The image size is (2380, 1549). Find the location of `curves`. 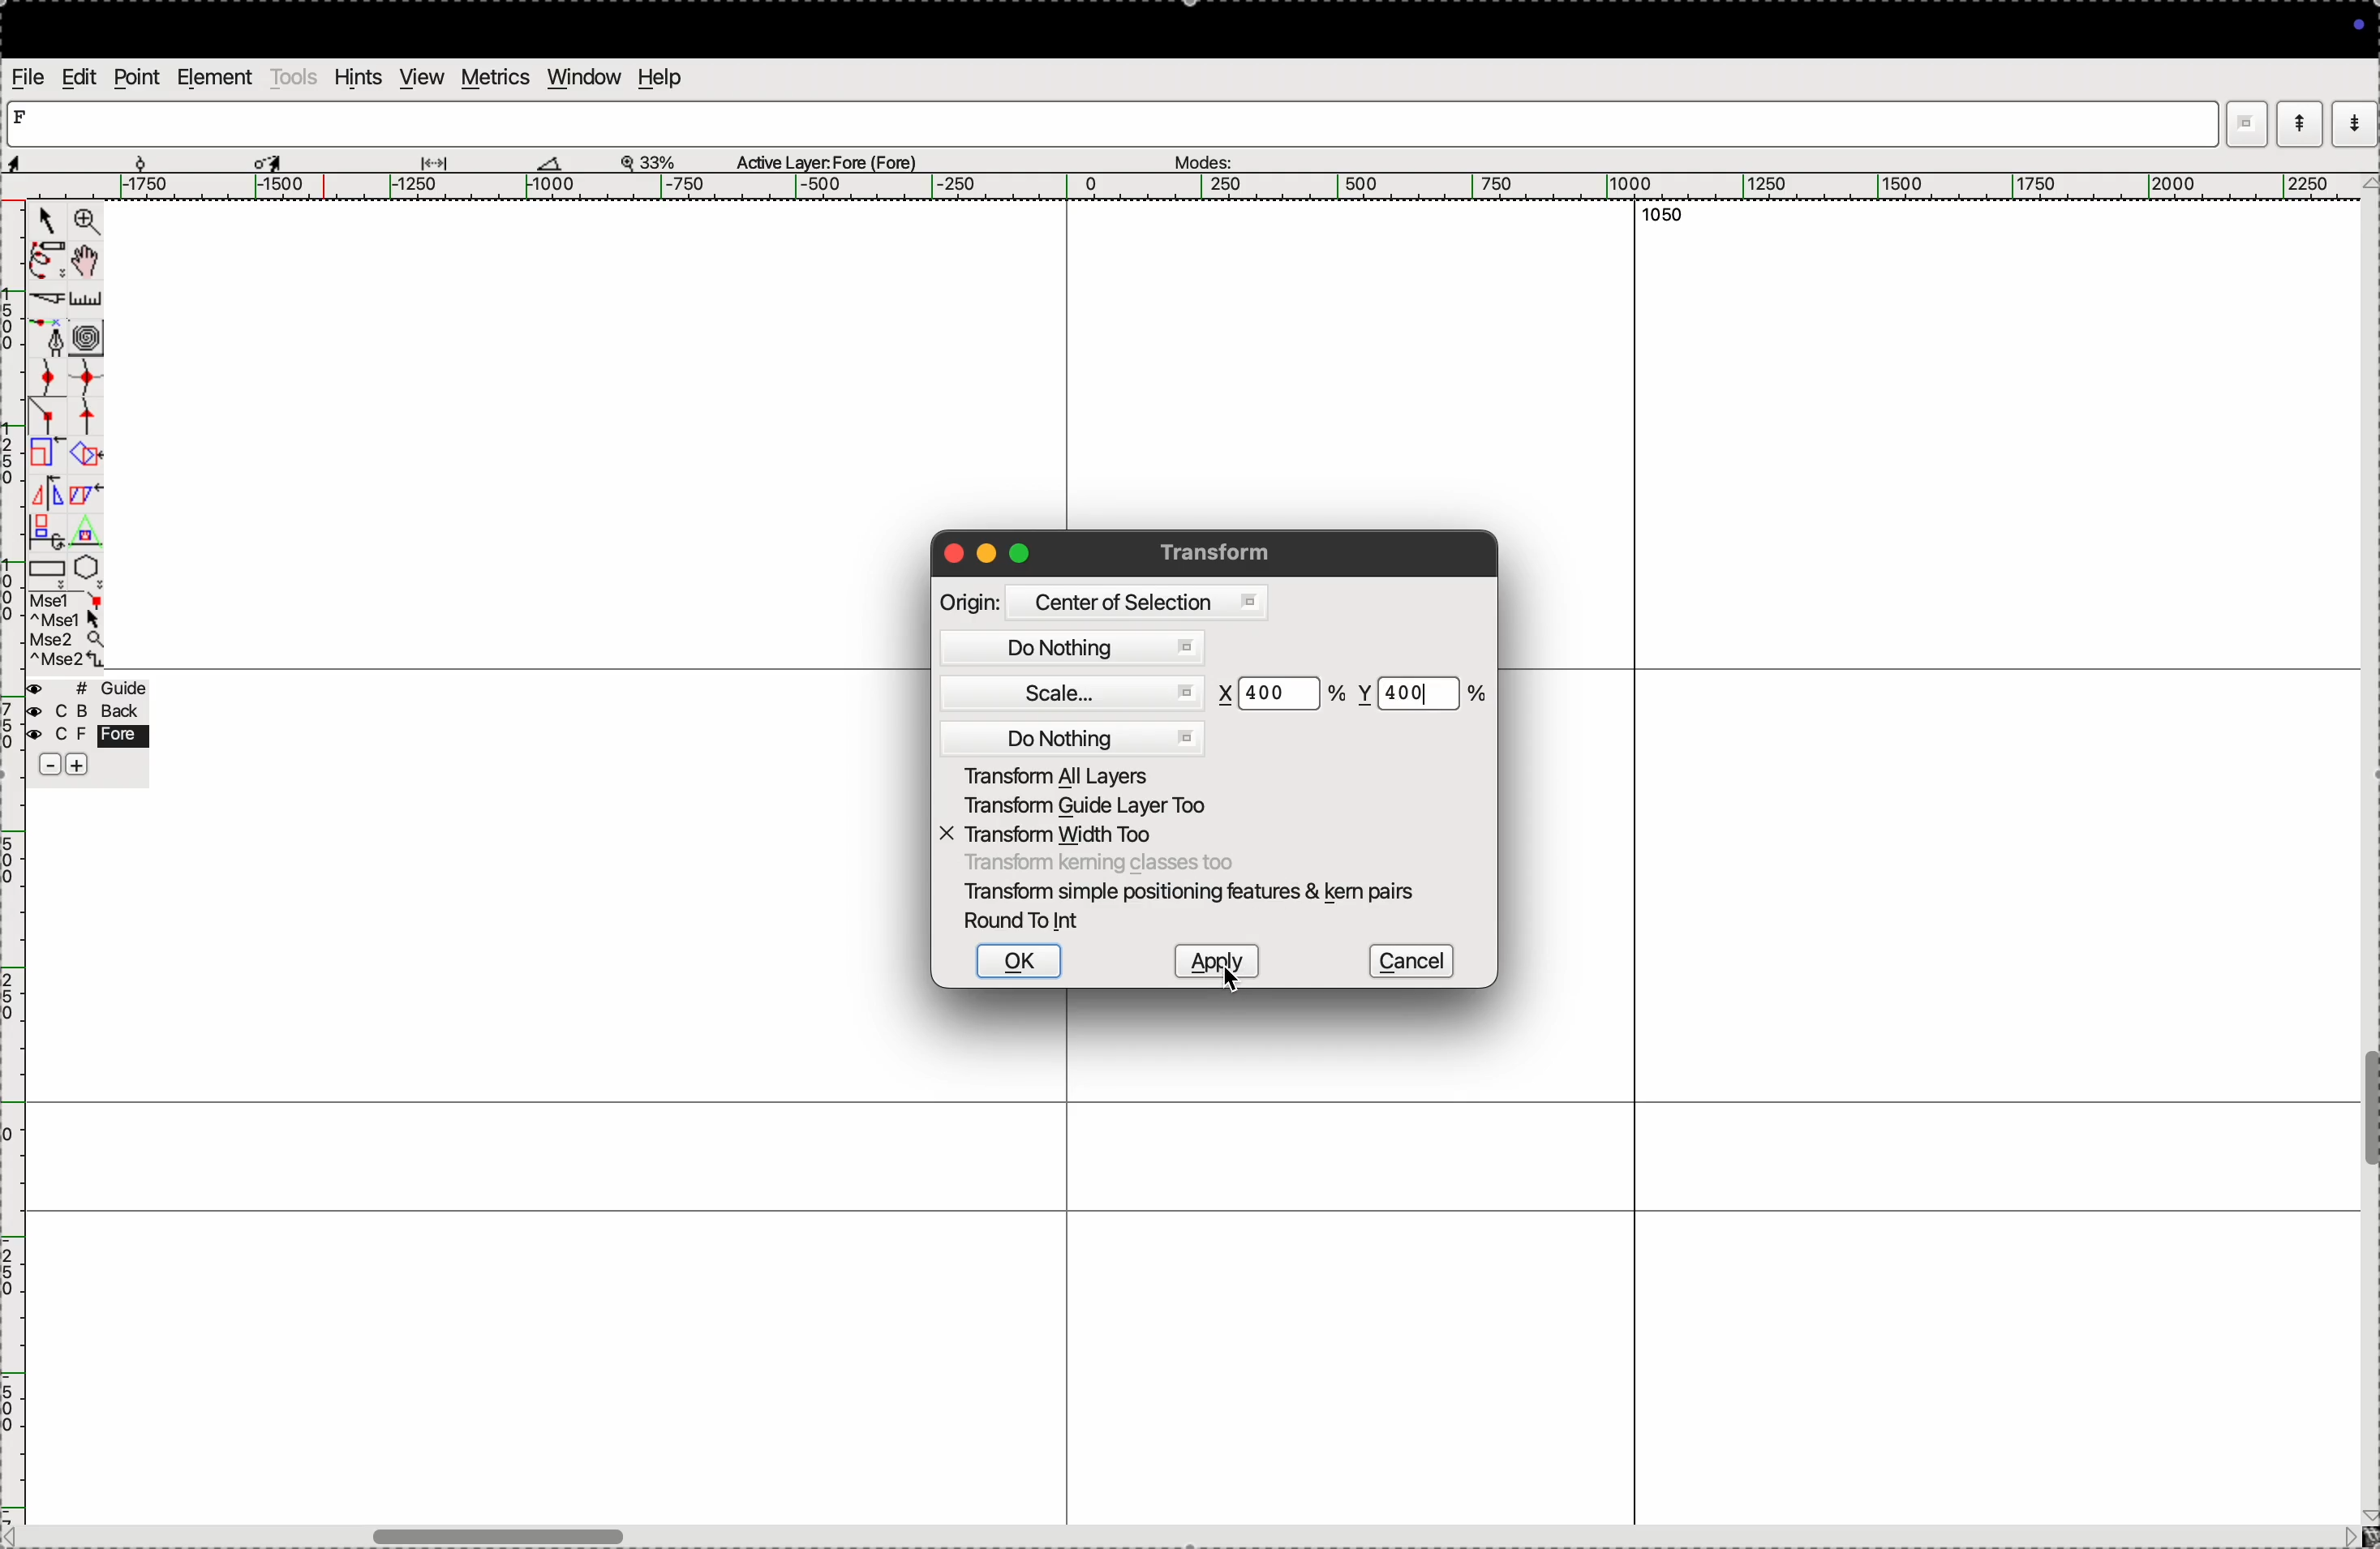

curves is located at coordinates (88, 340).